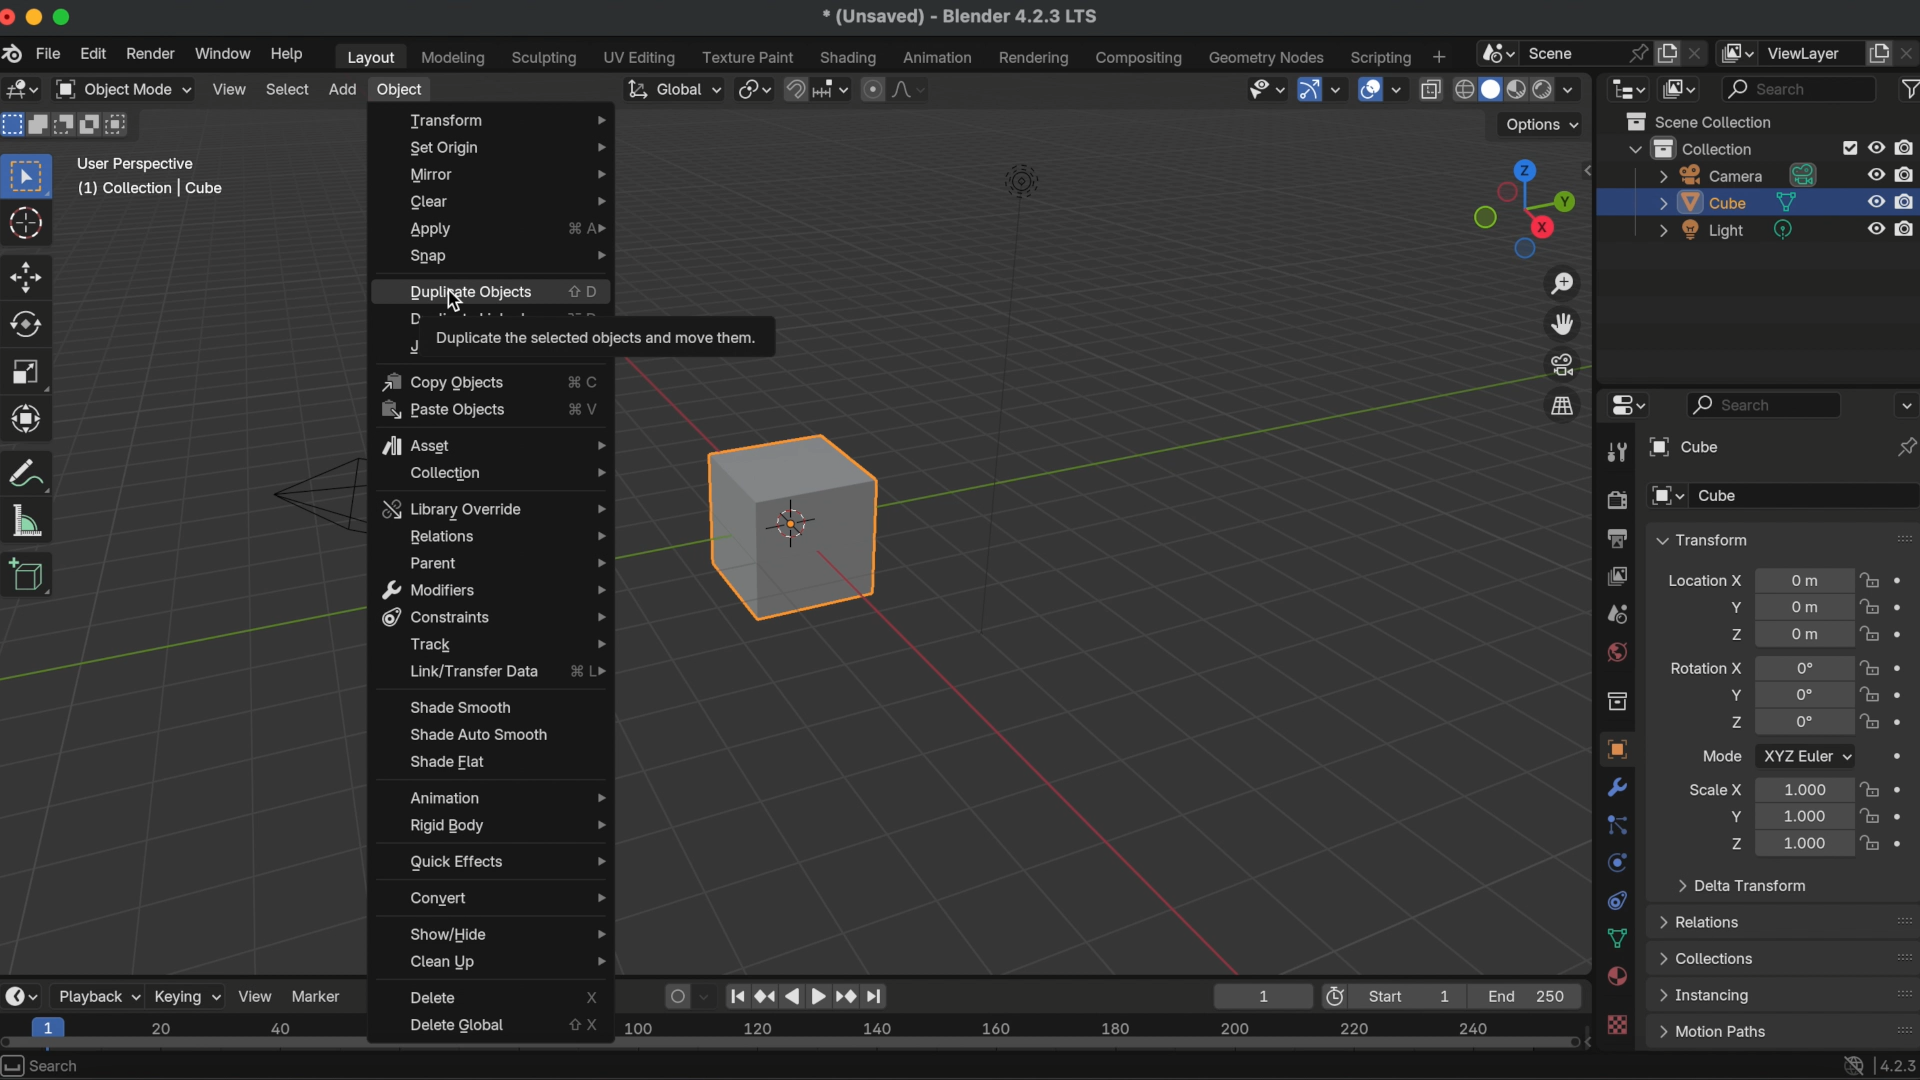  I want to click on euler rotation, so click(1804, 695).